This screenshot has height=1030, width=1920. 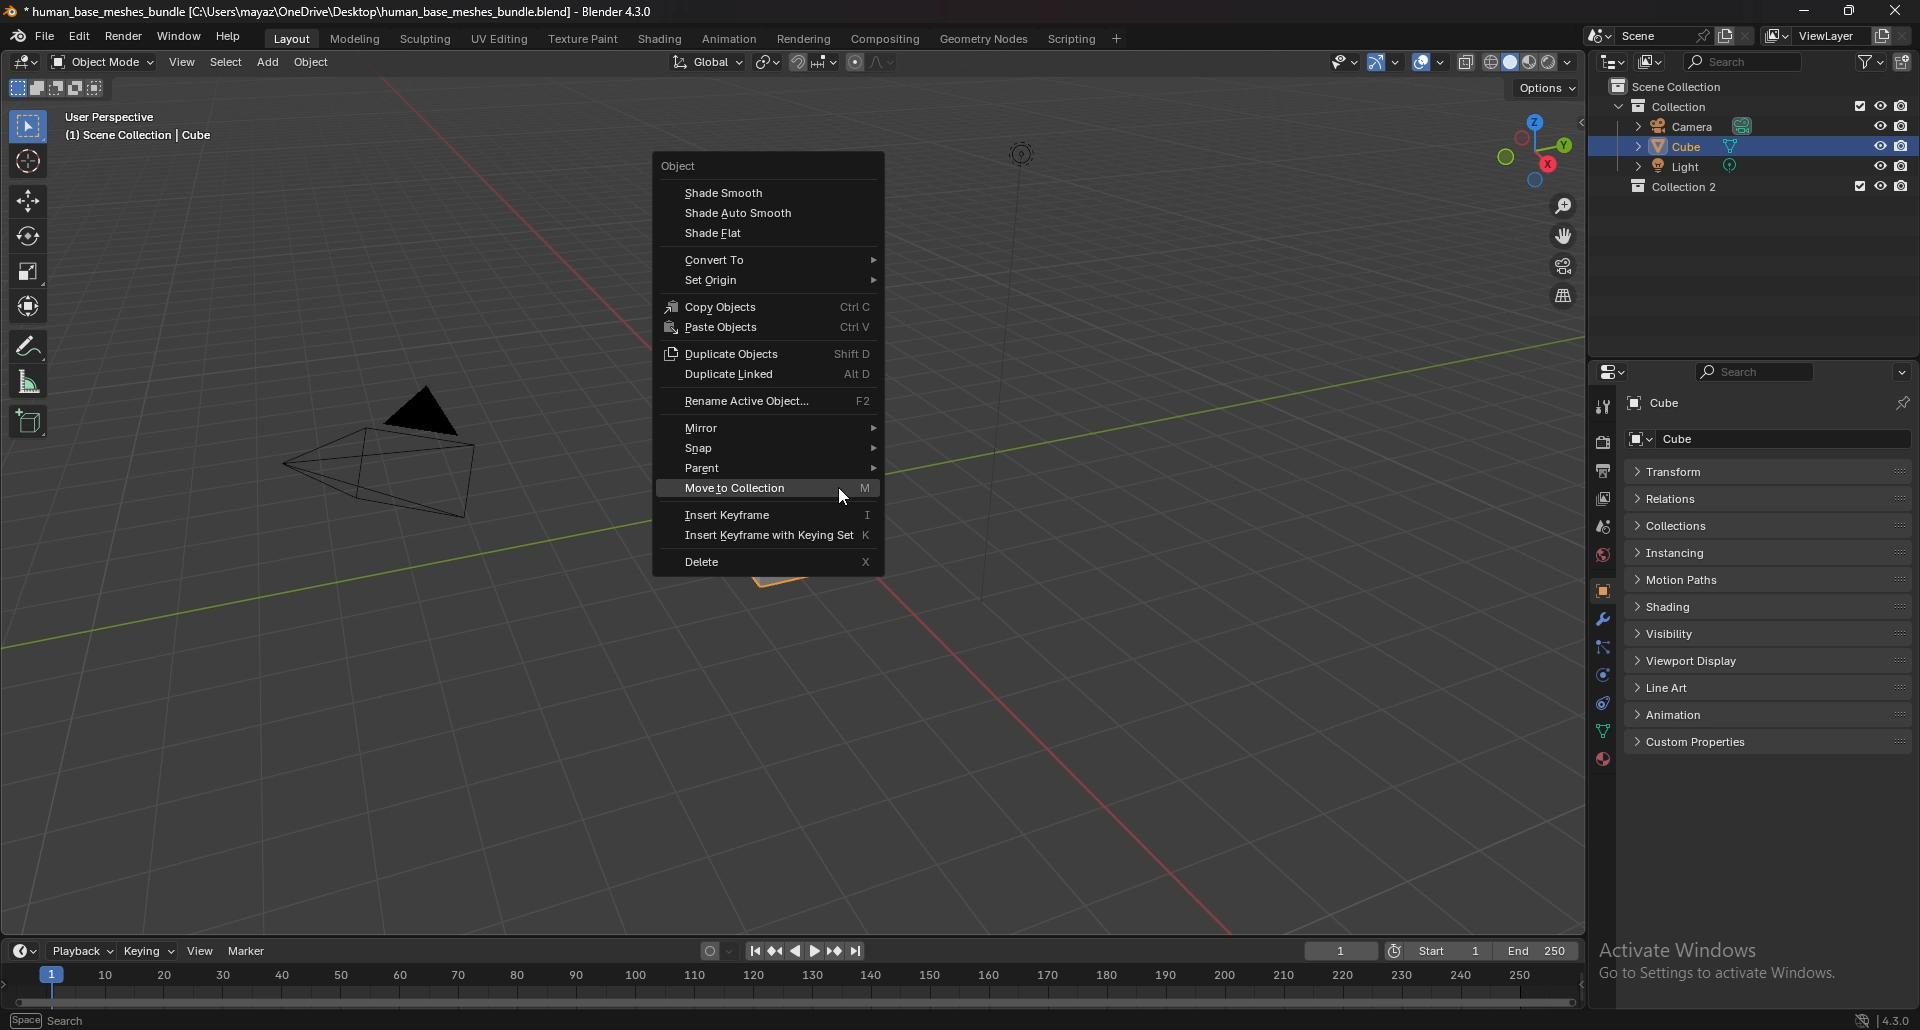 I want to click on move, so click(x=28, y=200).